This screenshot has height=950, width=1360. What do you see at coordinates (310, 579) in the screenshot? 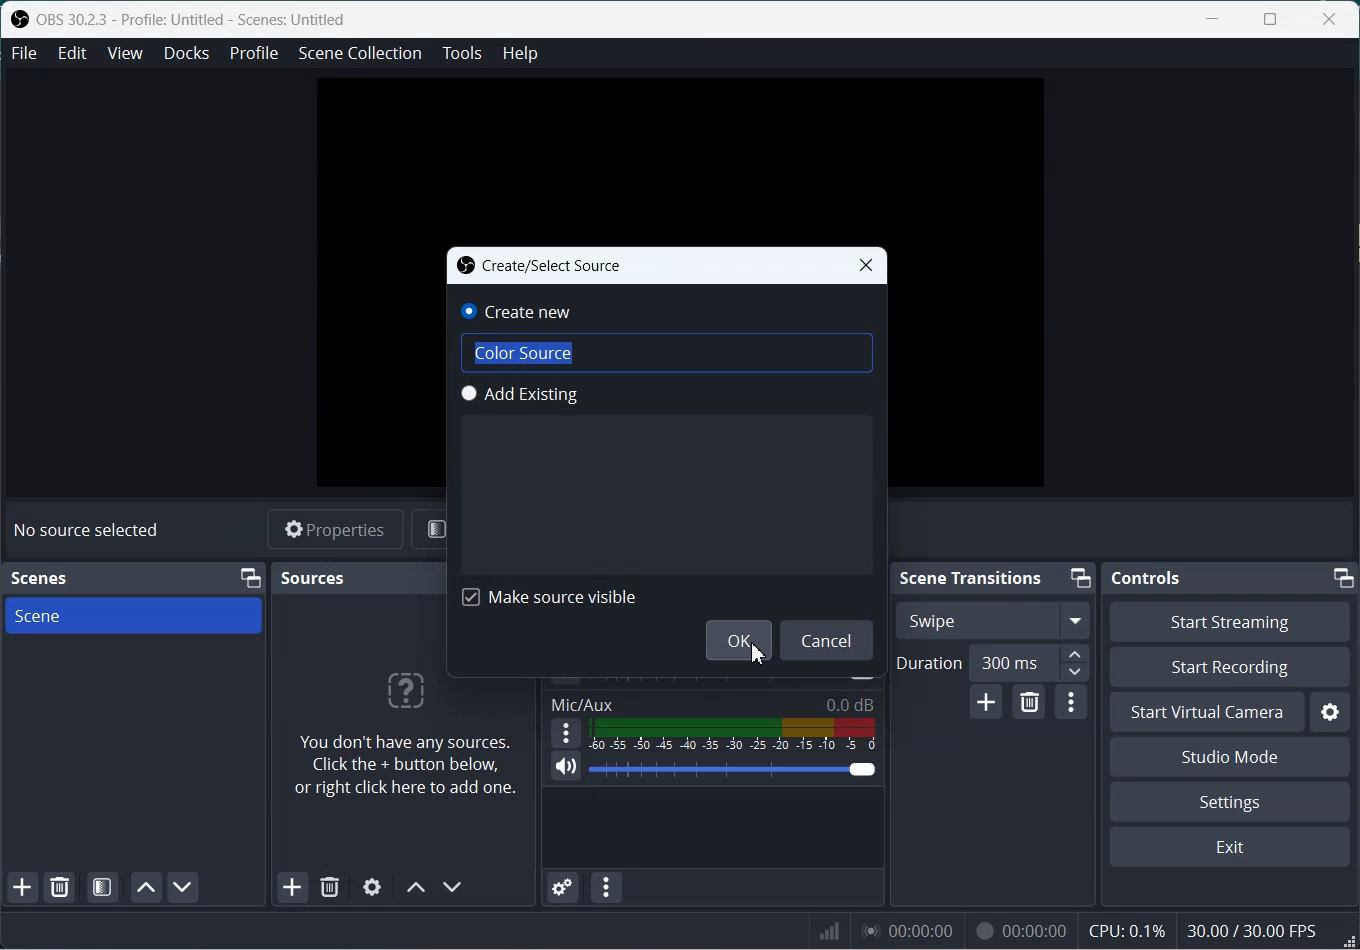
I see `Sources` at bounding box center [310, 579].